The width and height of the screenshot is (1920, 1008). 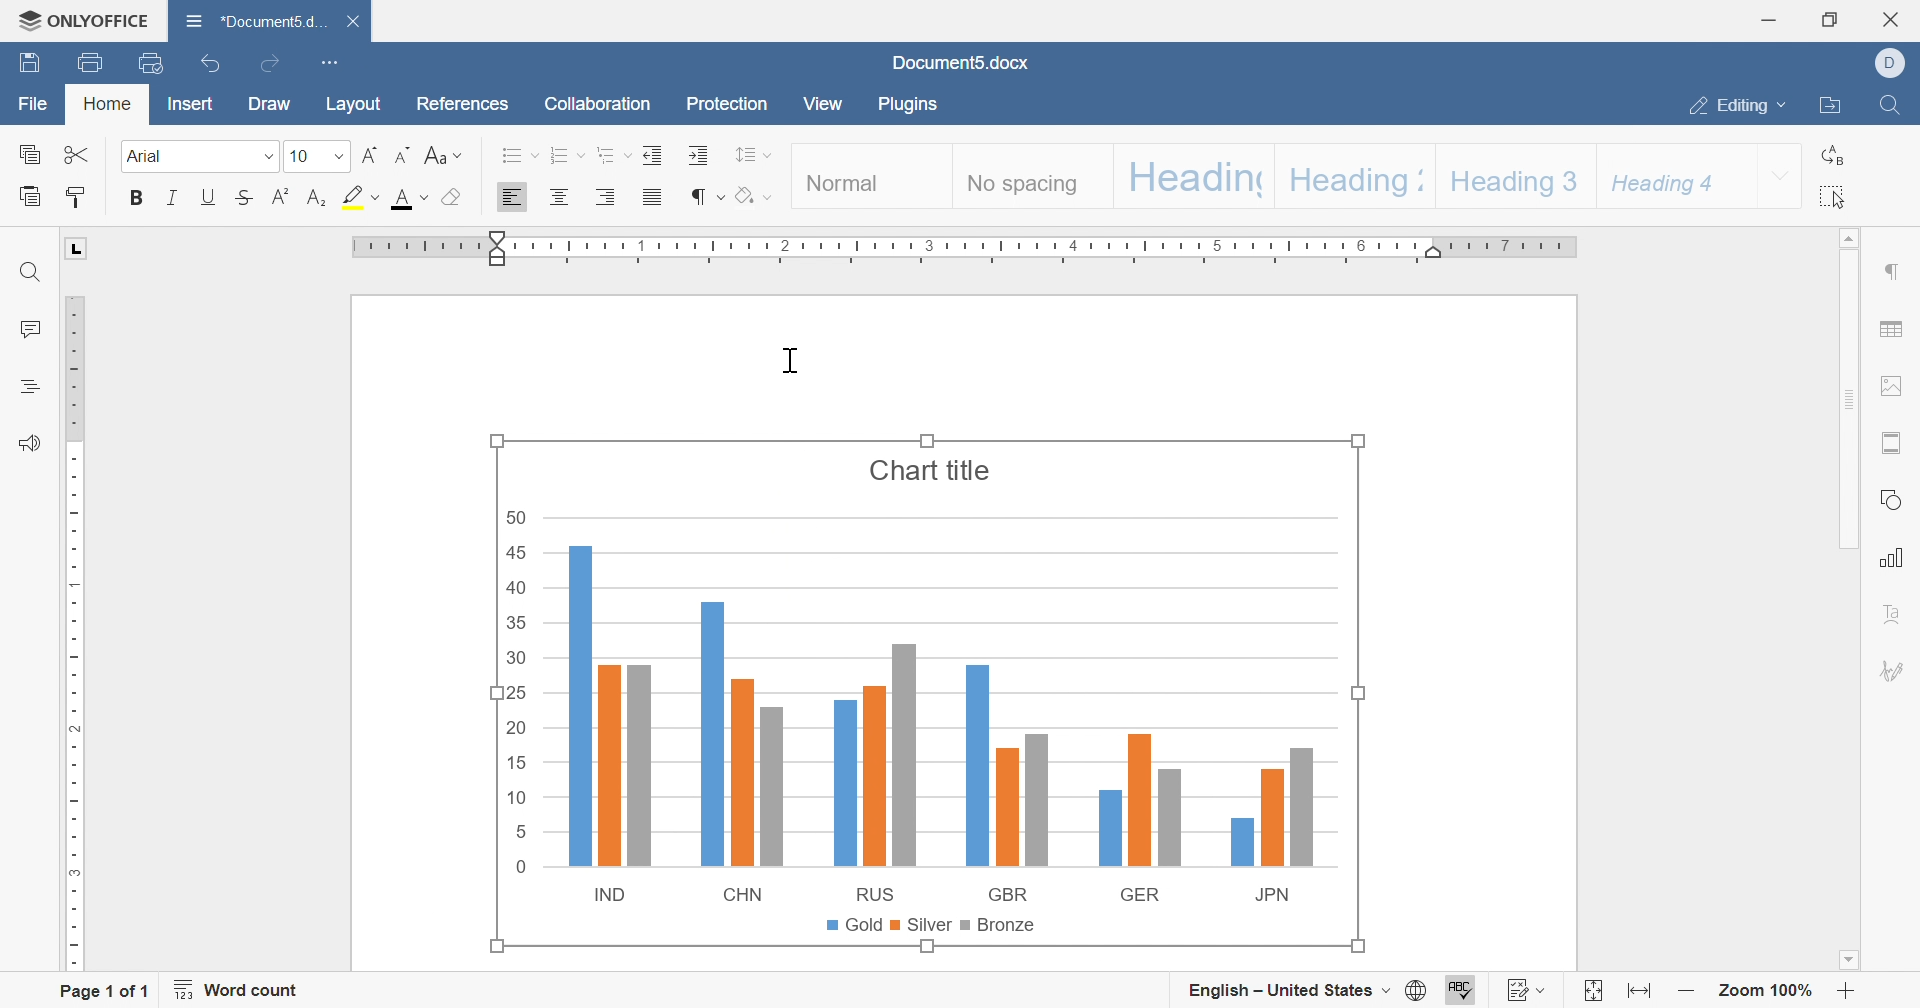 What do you see at coordinates (208, 197) in the screenshot?
I see `underline` at bounding box center [208, 197].